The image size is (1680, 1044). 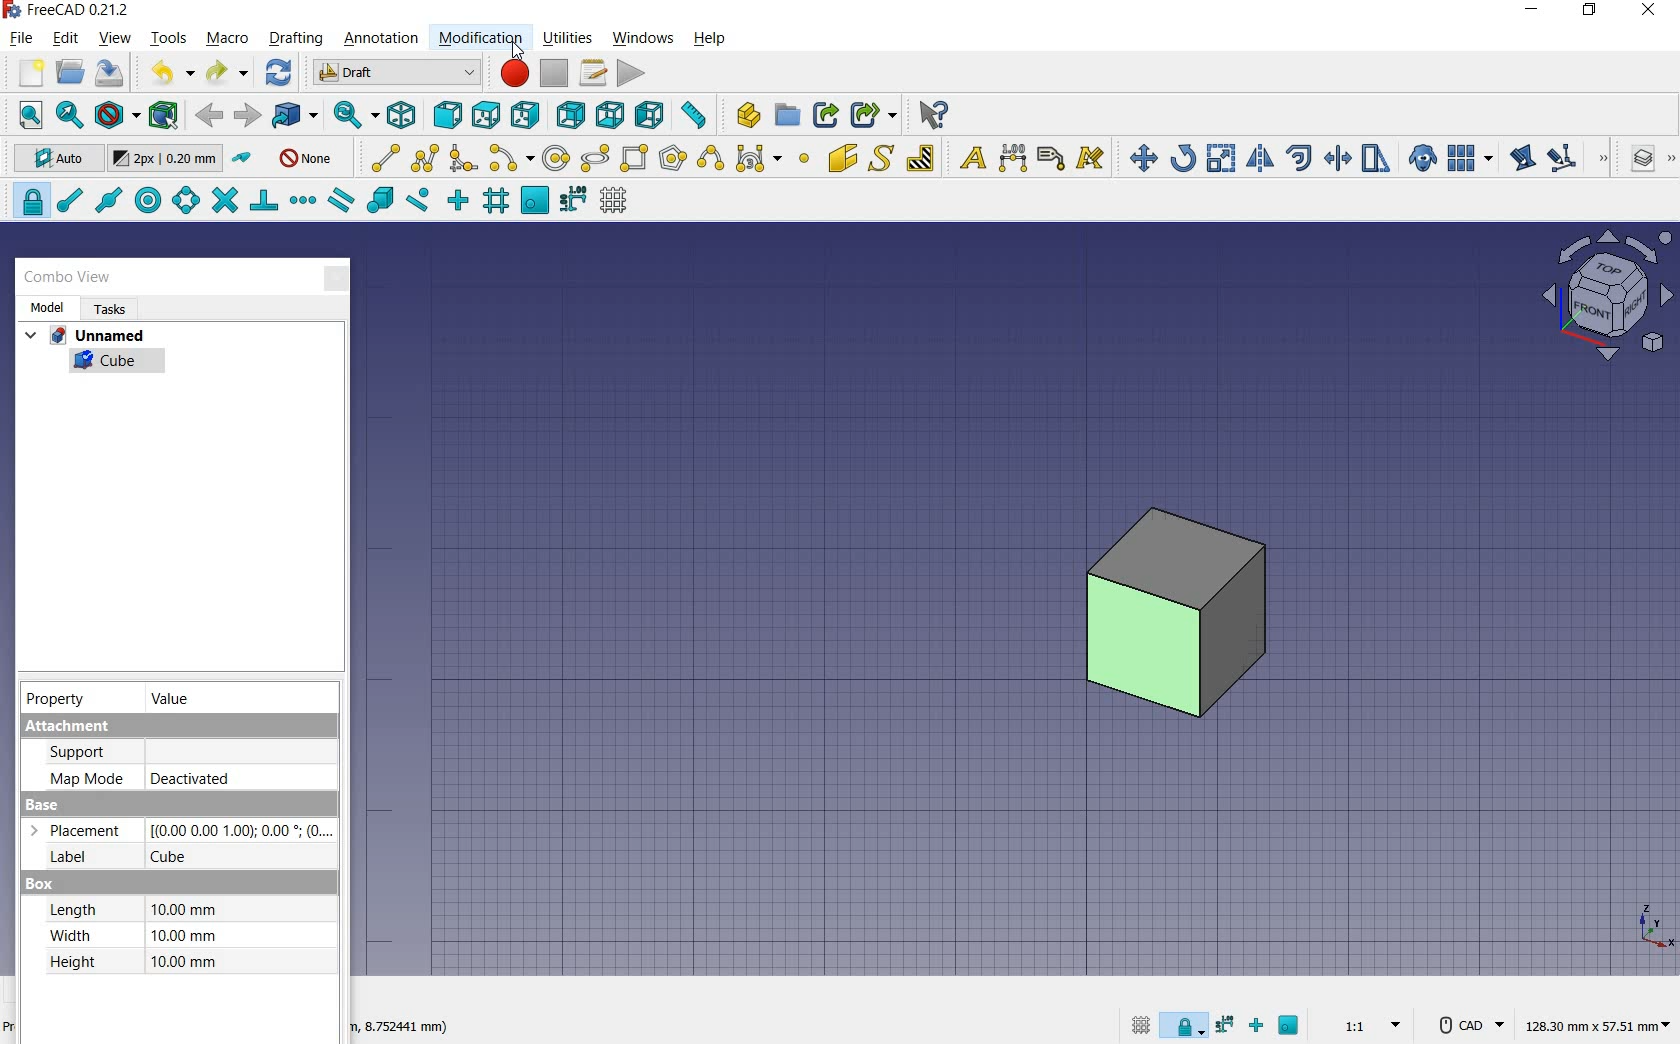 I want to click on snap ortho, so click(x=456, y=199).